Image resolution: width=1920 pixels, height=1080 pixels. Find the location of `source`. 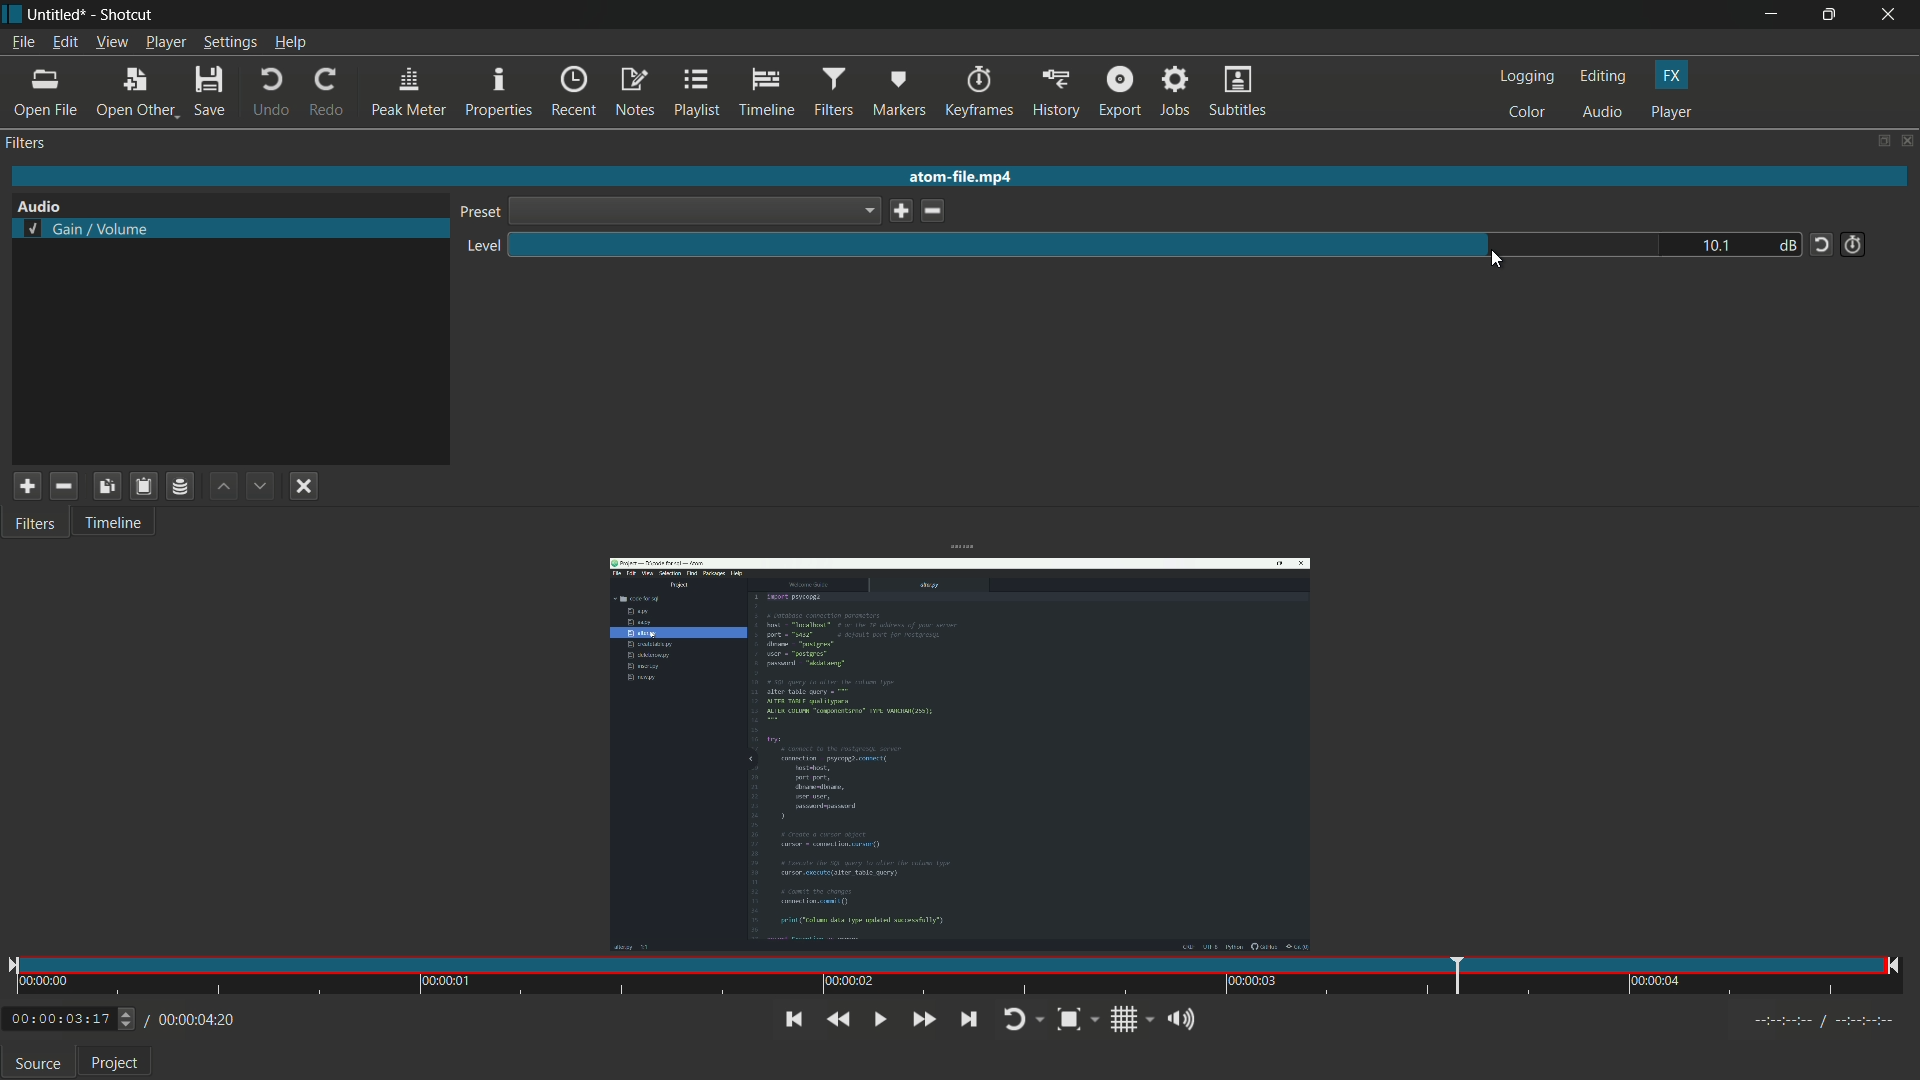

source is located at coordinates (38, 1063).